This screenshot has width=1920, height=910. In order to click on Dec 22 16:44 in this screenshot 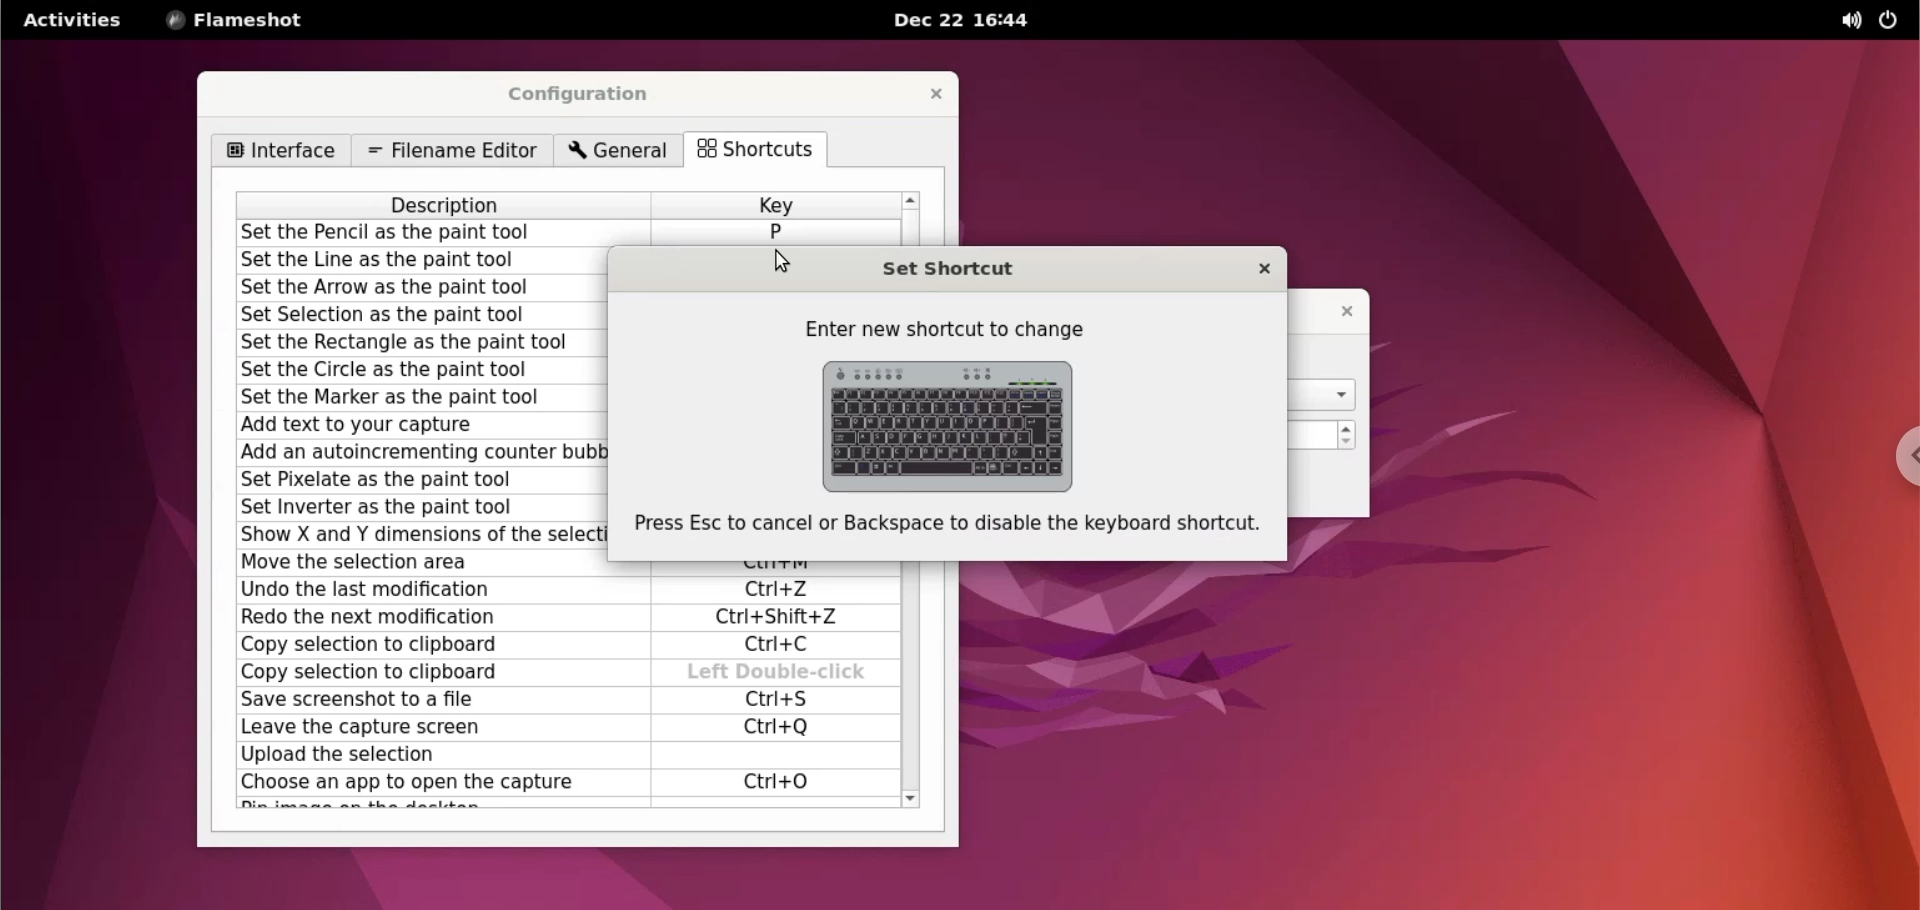, I will do `click(969, 20)`.